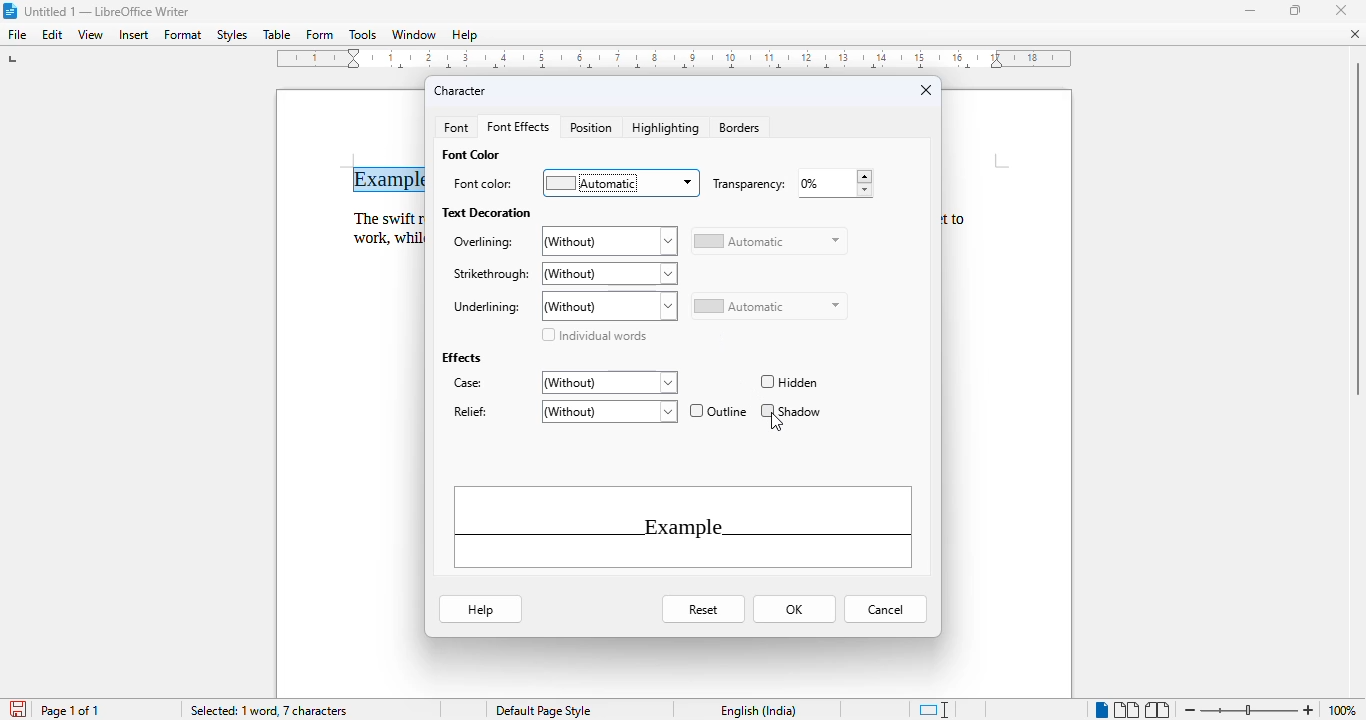 The width and height of the screenshot is (1366, 720). I want to click on tab stop, so click(13, 61).